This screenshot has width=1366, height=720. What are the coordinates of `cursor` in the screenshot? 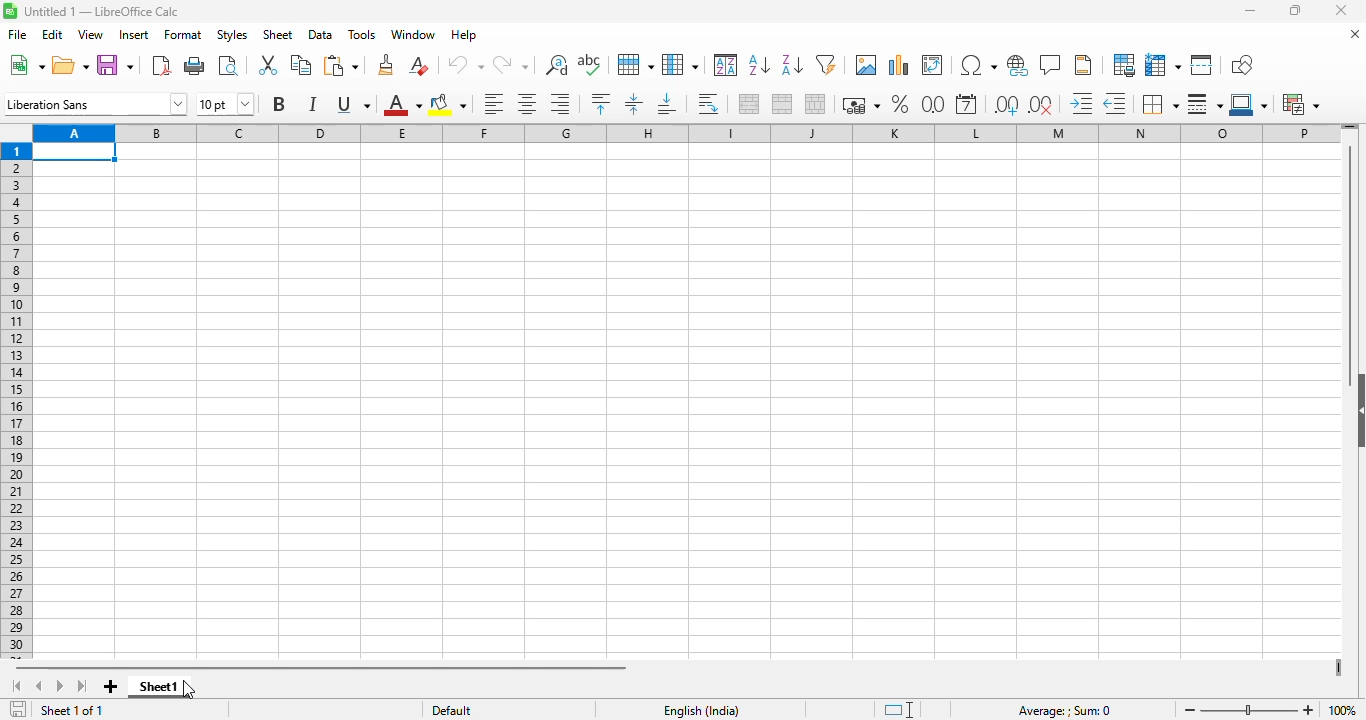 It's located at (190, 689).